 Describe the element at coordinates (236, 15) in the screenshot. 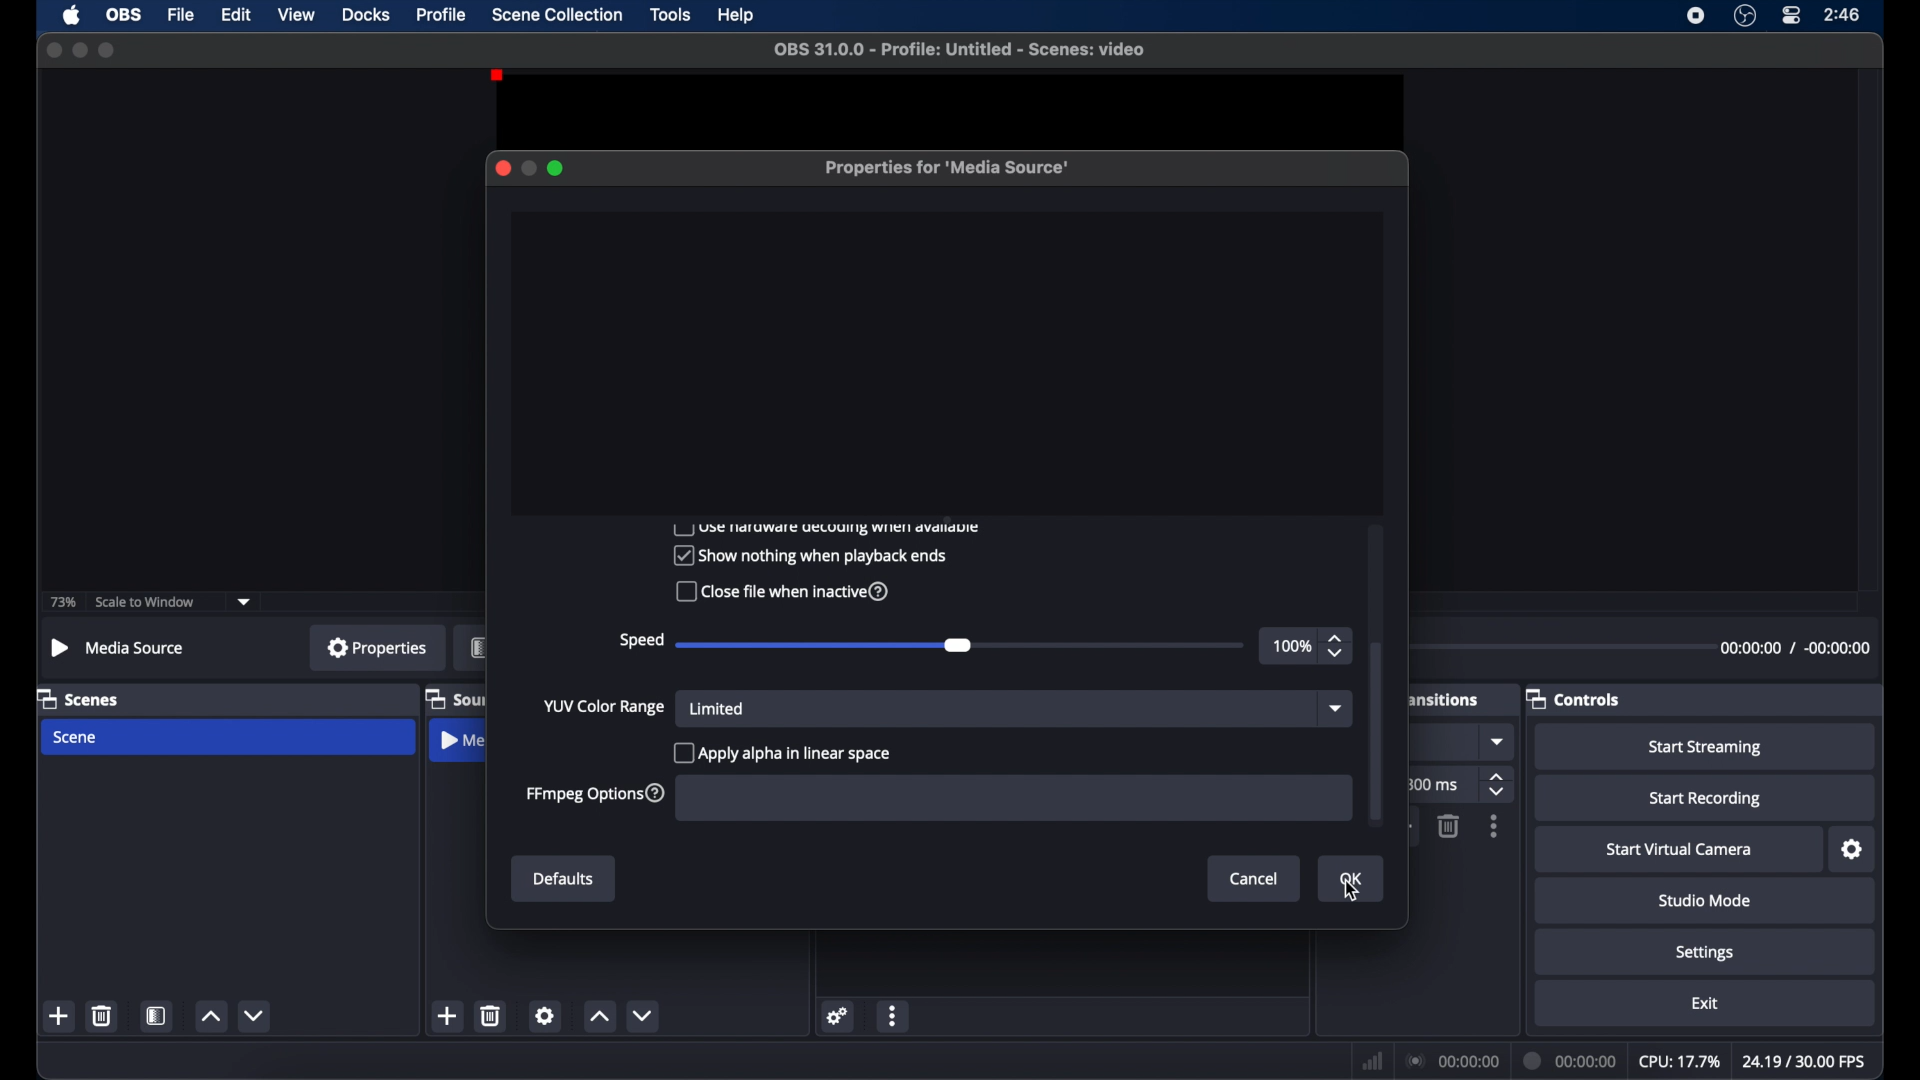

I see `edit` at that location.